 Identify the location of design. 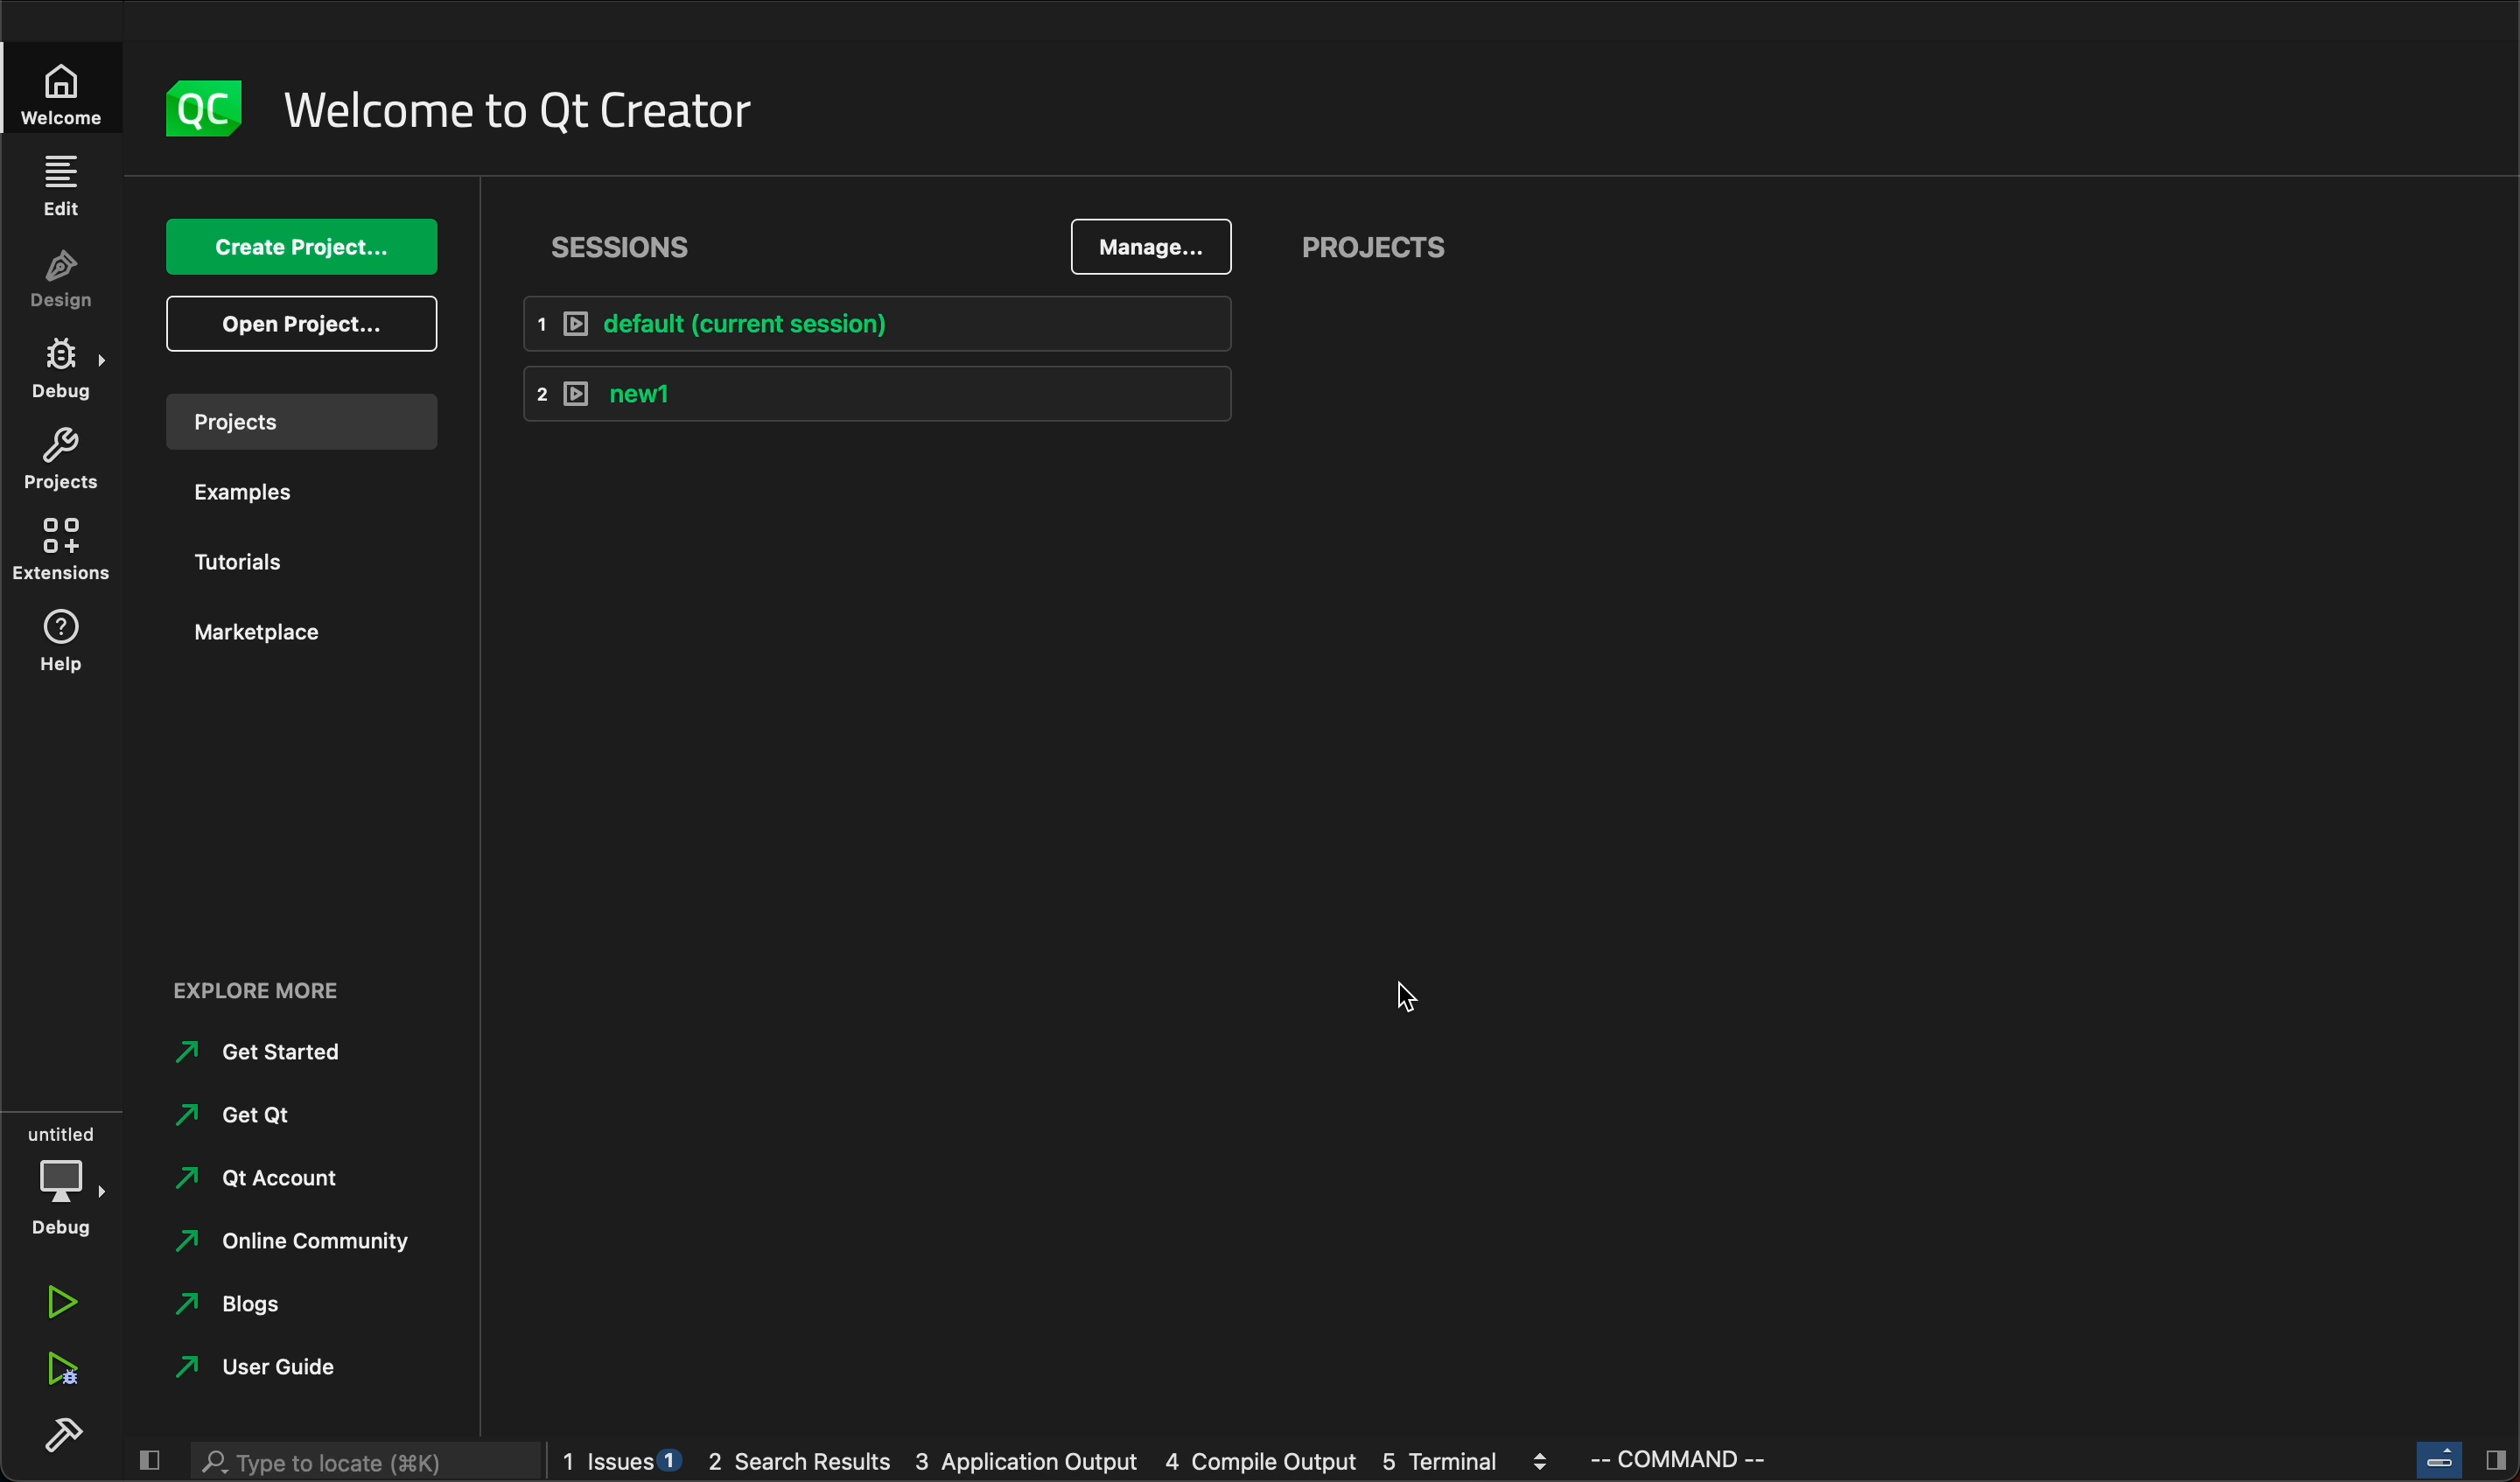
(62, 280).